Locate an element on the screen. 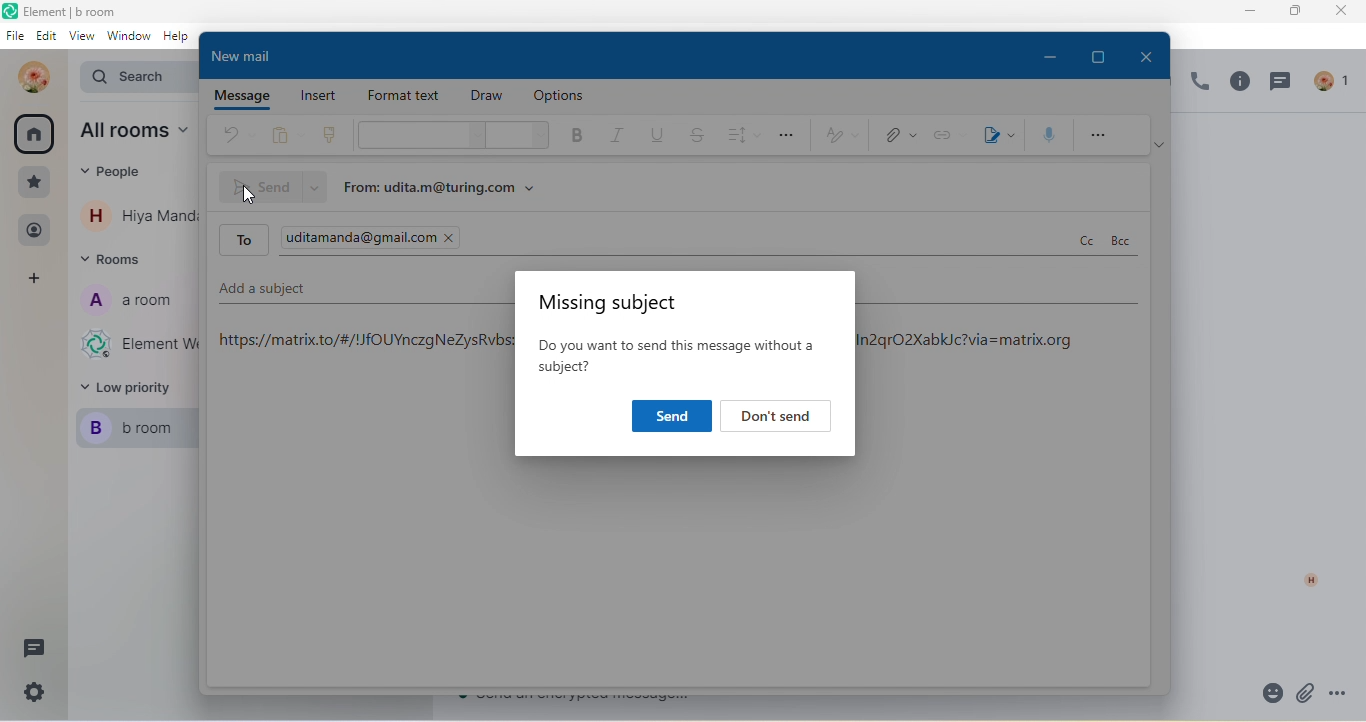 This screenshot has width=1366, height=722. send is located at coordinates (275, 179).